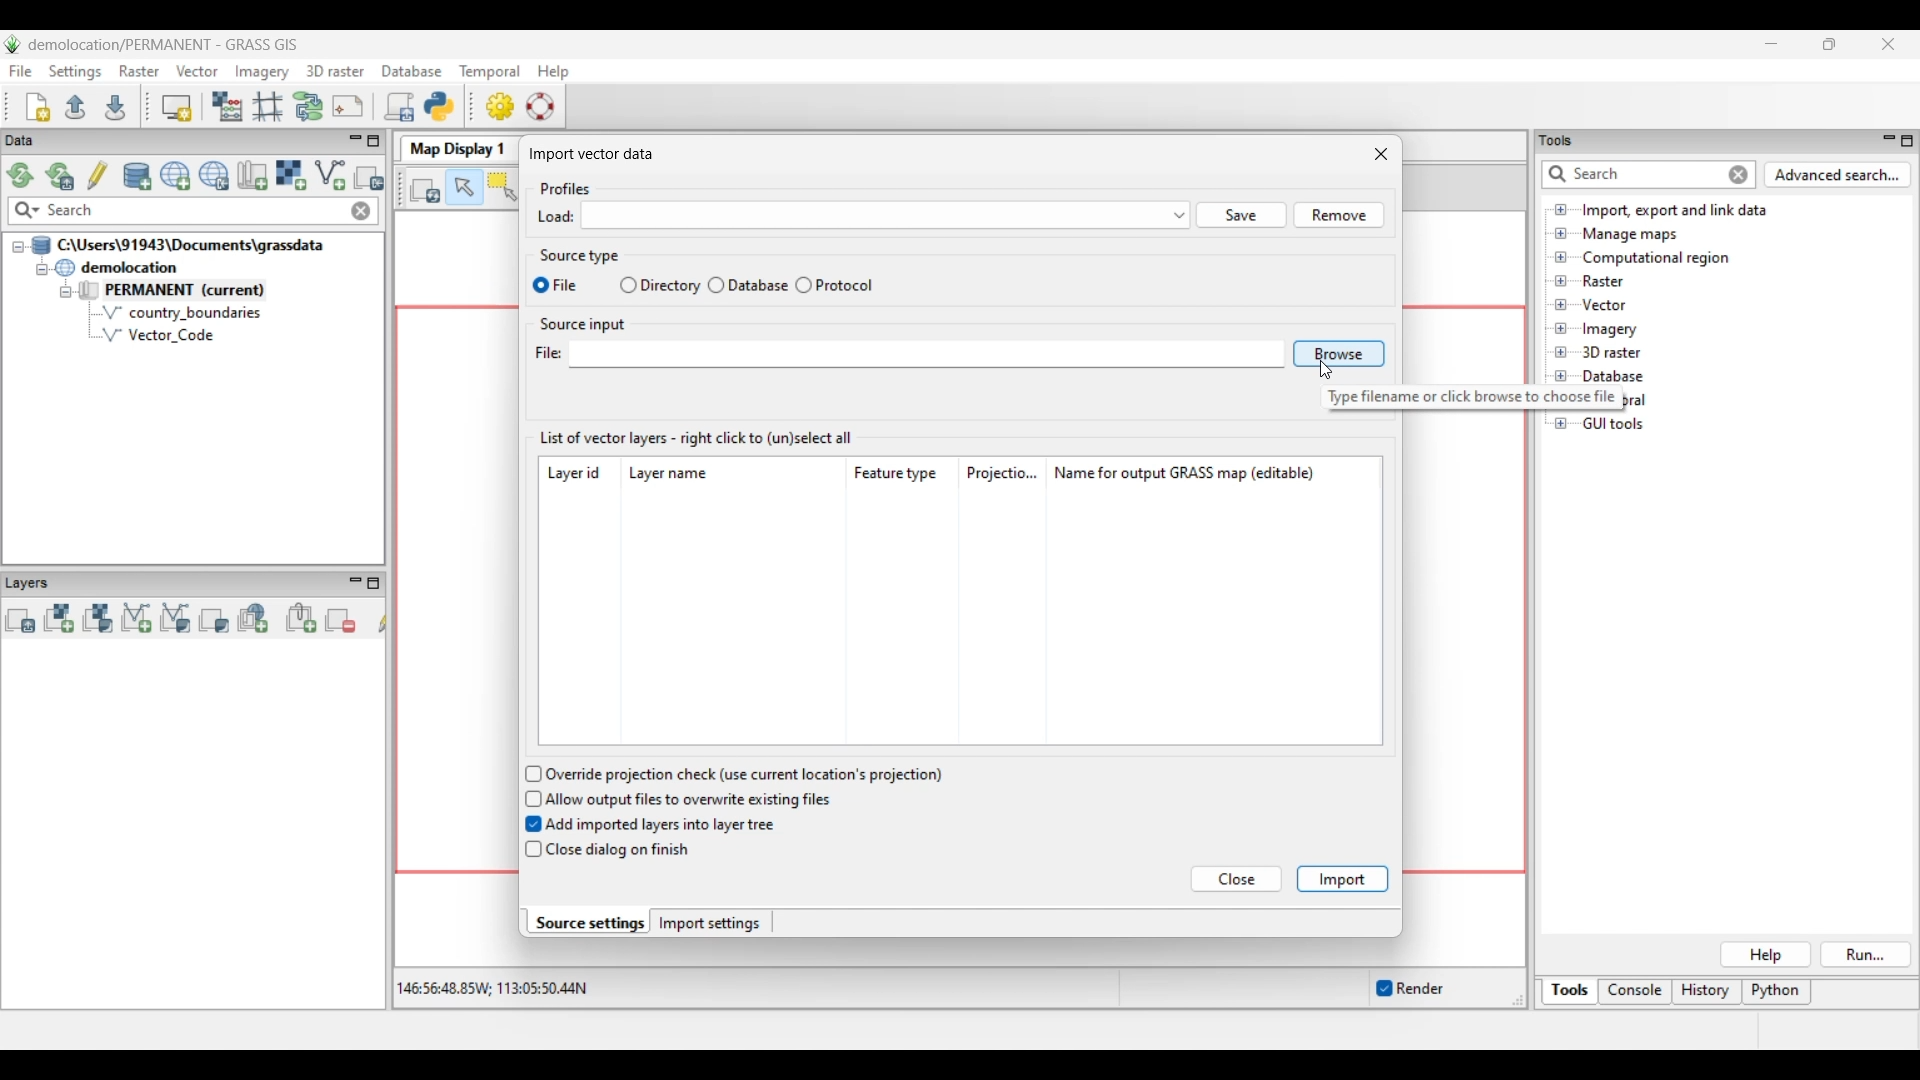 Image resolution: width=1920 pixels, height=1080 pixels. Describe the element at coordinates (888, 216) in the screenshot. I see `Click to see Profile options` at that location.